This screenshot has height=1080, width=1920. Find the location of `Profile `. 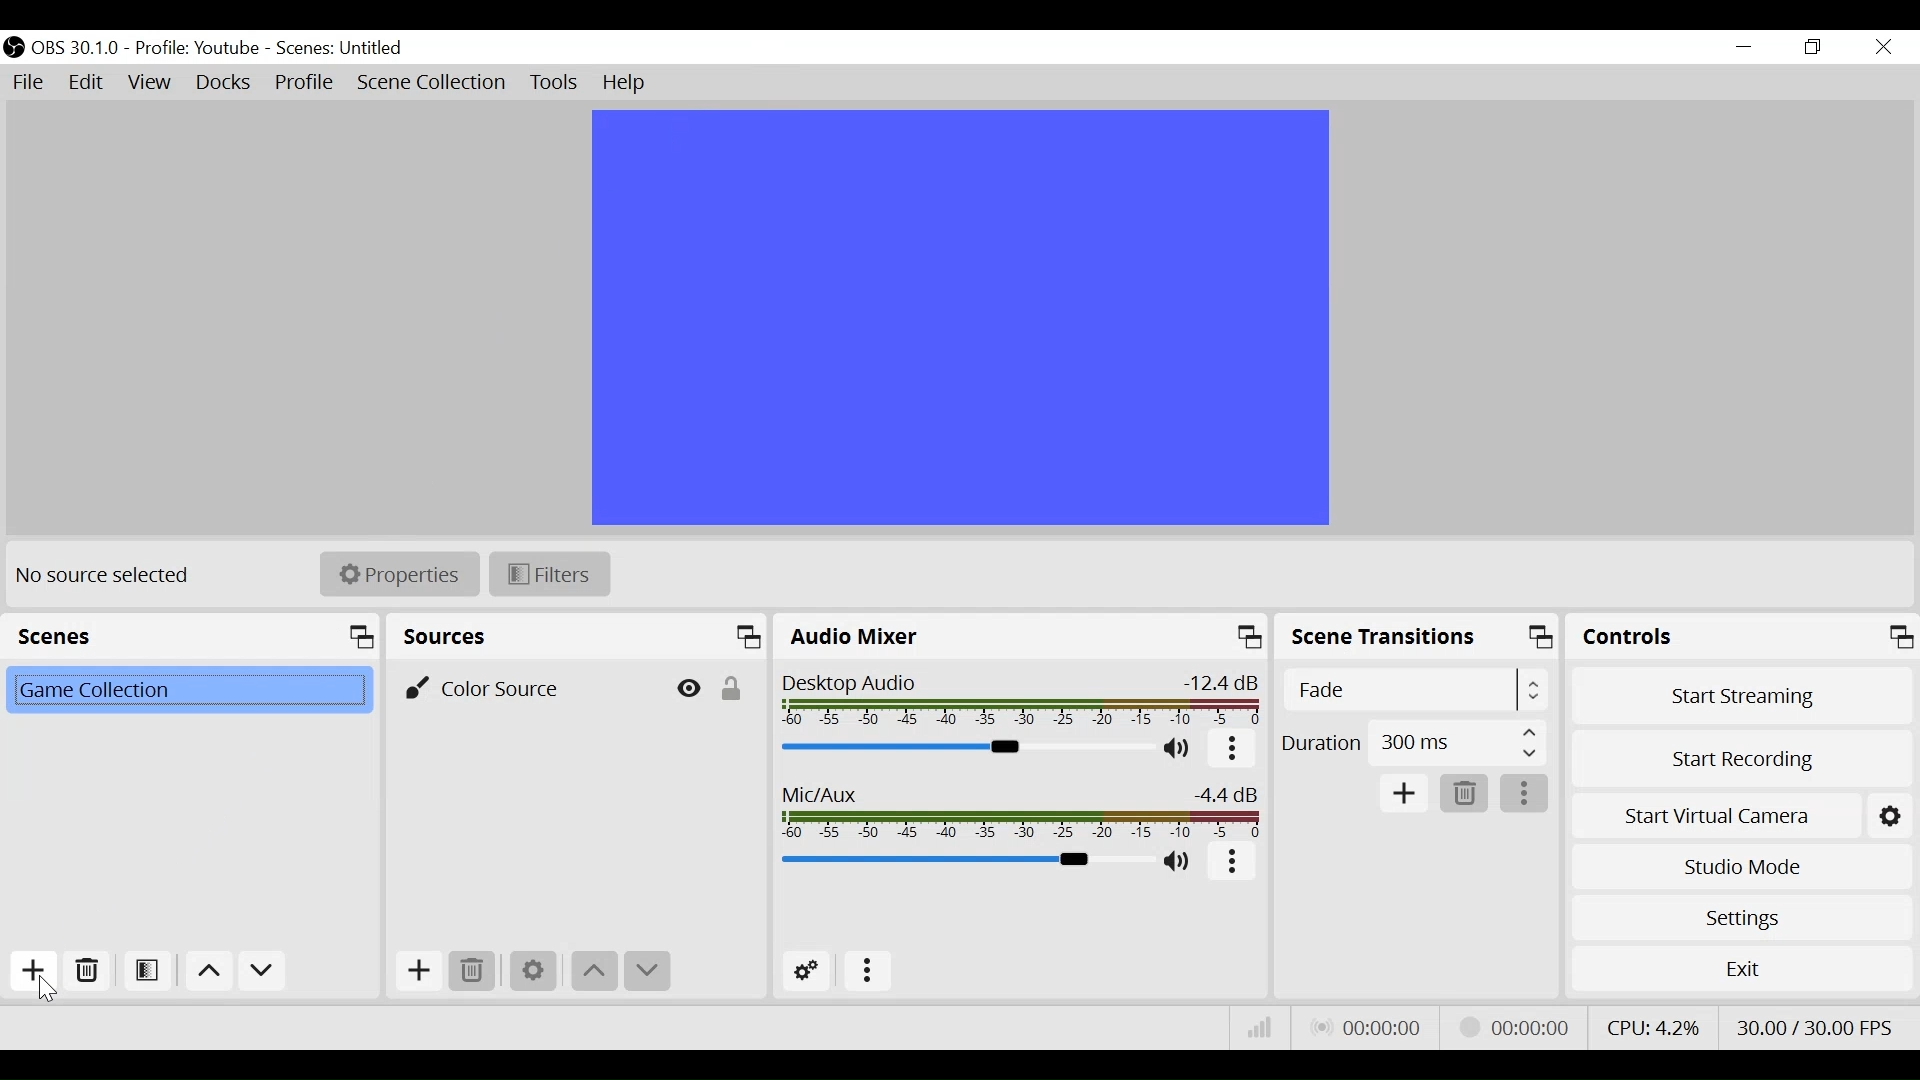

Profile  is located at coordinates (201, 48).